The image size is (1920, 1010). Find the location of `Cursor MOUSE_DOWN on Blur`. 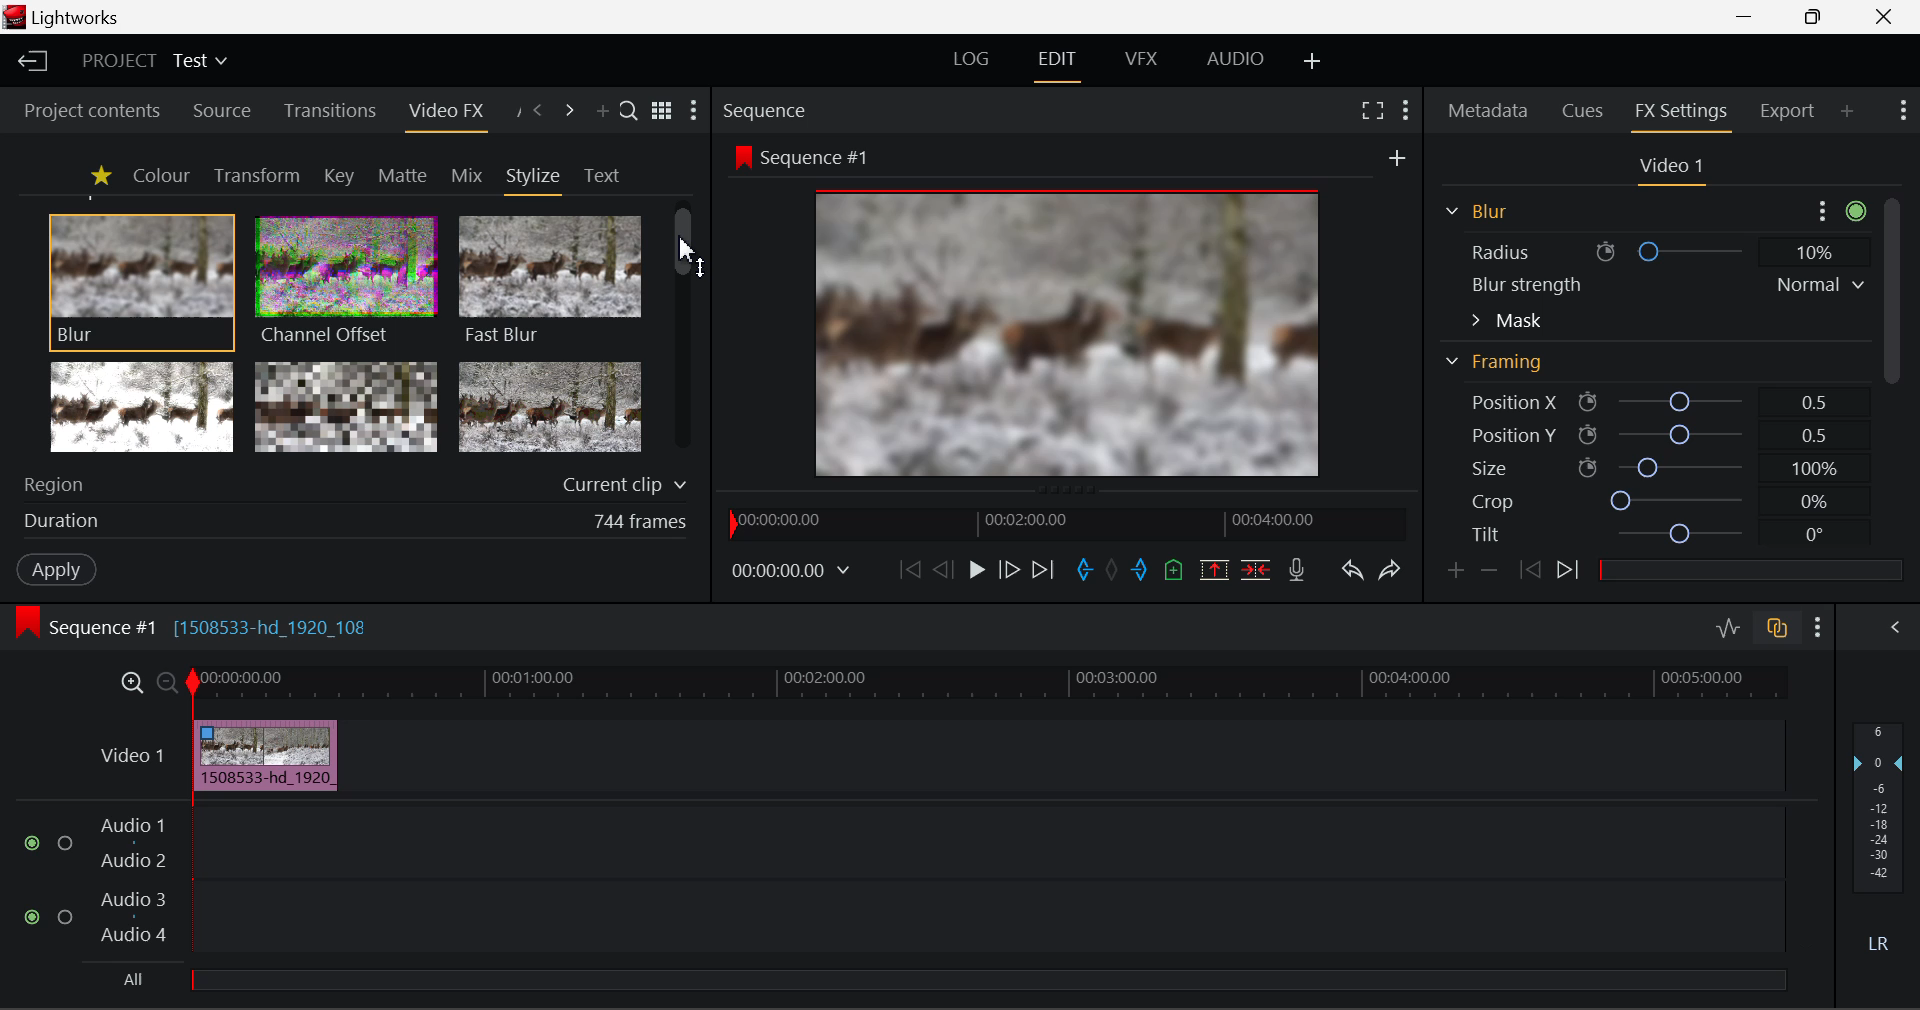

Cursor MOUSE_DOWN on Blur is located at coordinates (142, 280).